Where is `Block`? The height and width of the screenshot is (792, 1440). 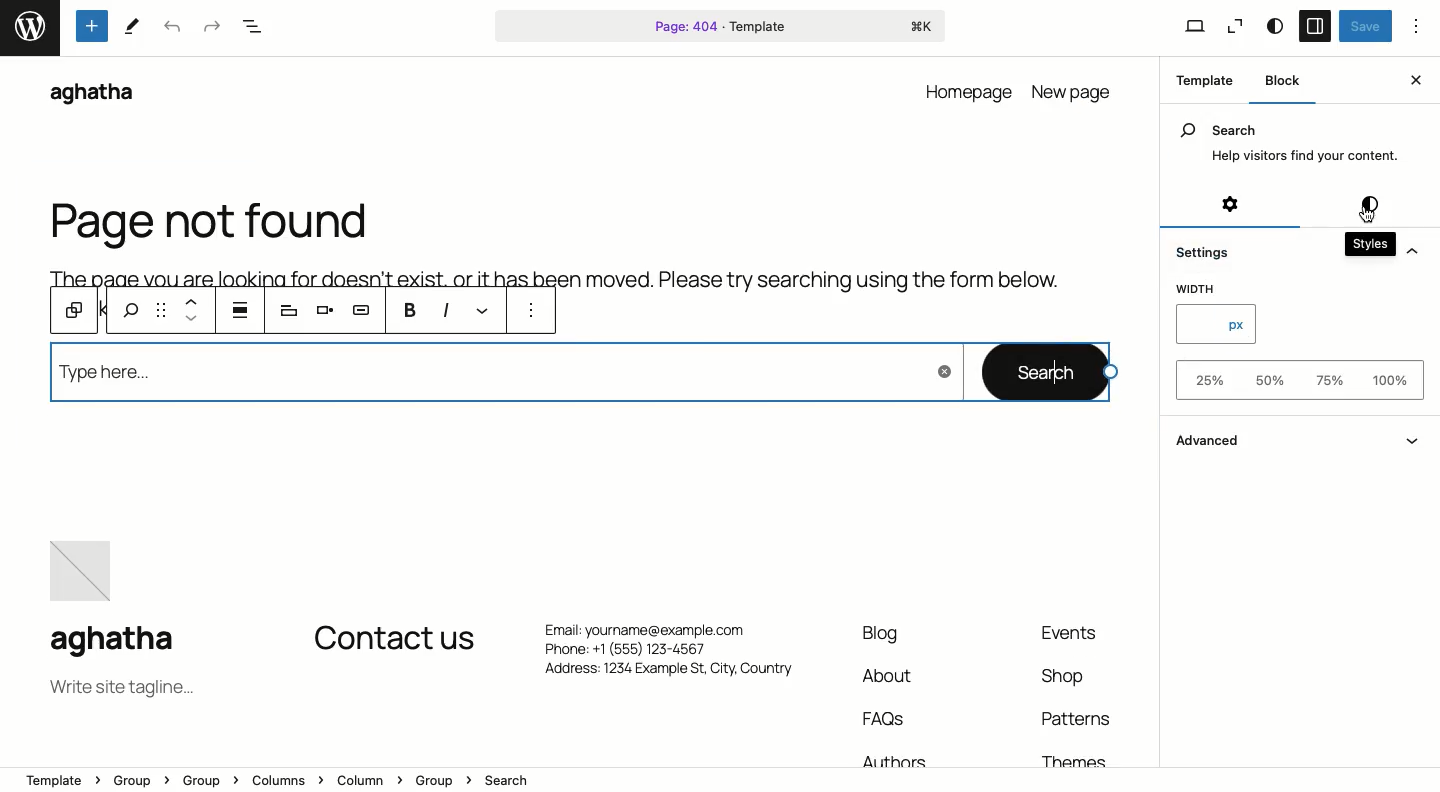
Block is located at coordinates (1277, 80).